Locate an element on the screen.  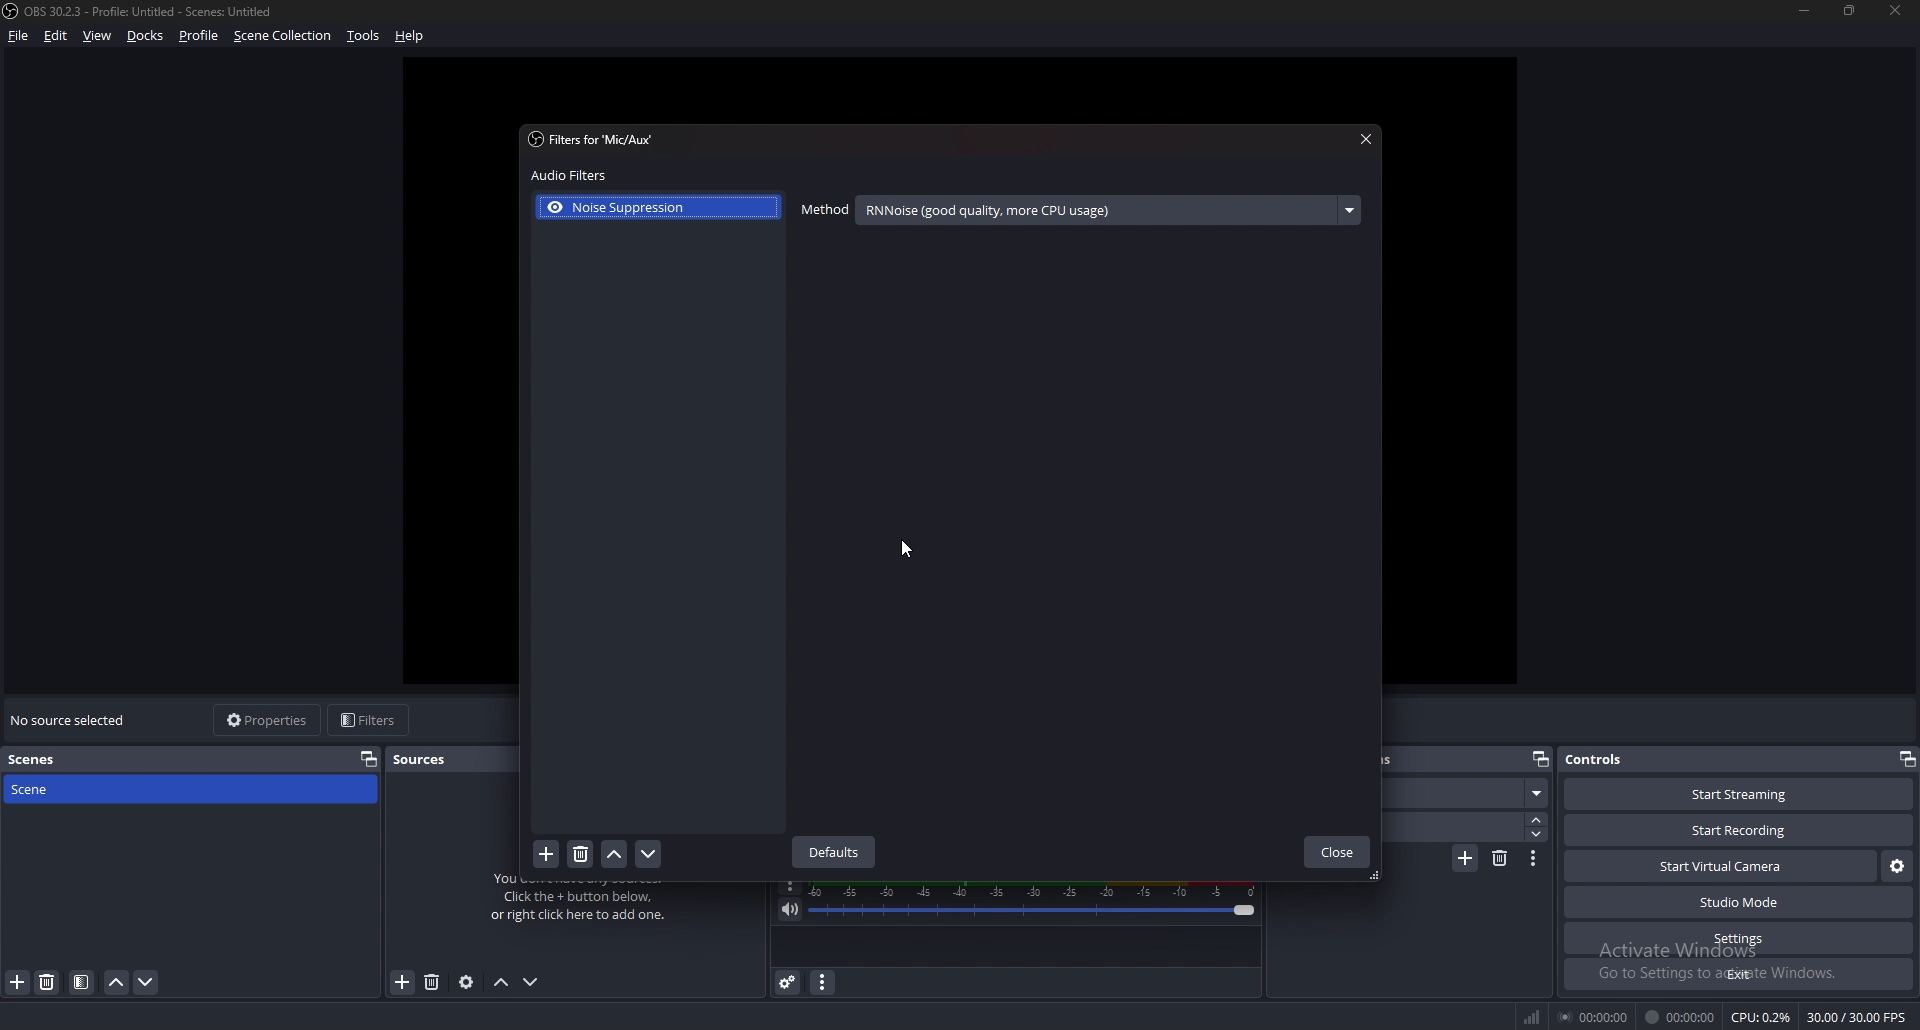
You don't have any sources.
Click the + button below,
or right click here to add one. is located at coordinates (587, 906).